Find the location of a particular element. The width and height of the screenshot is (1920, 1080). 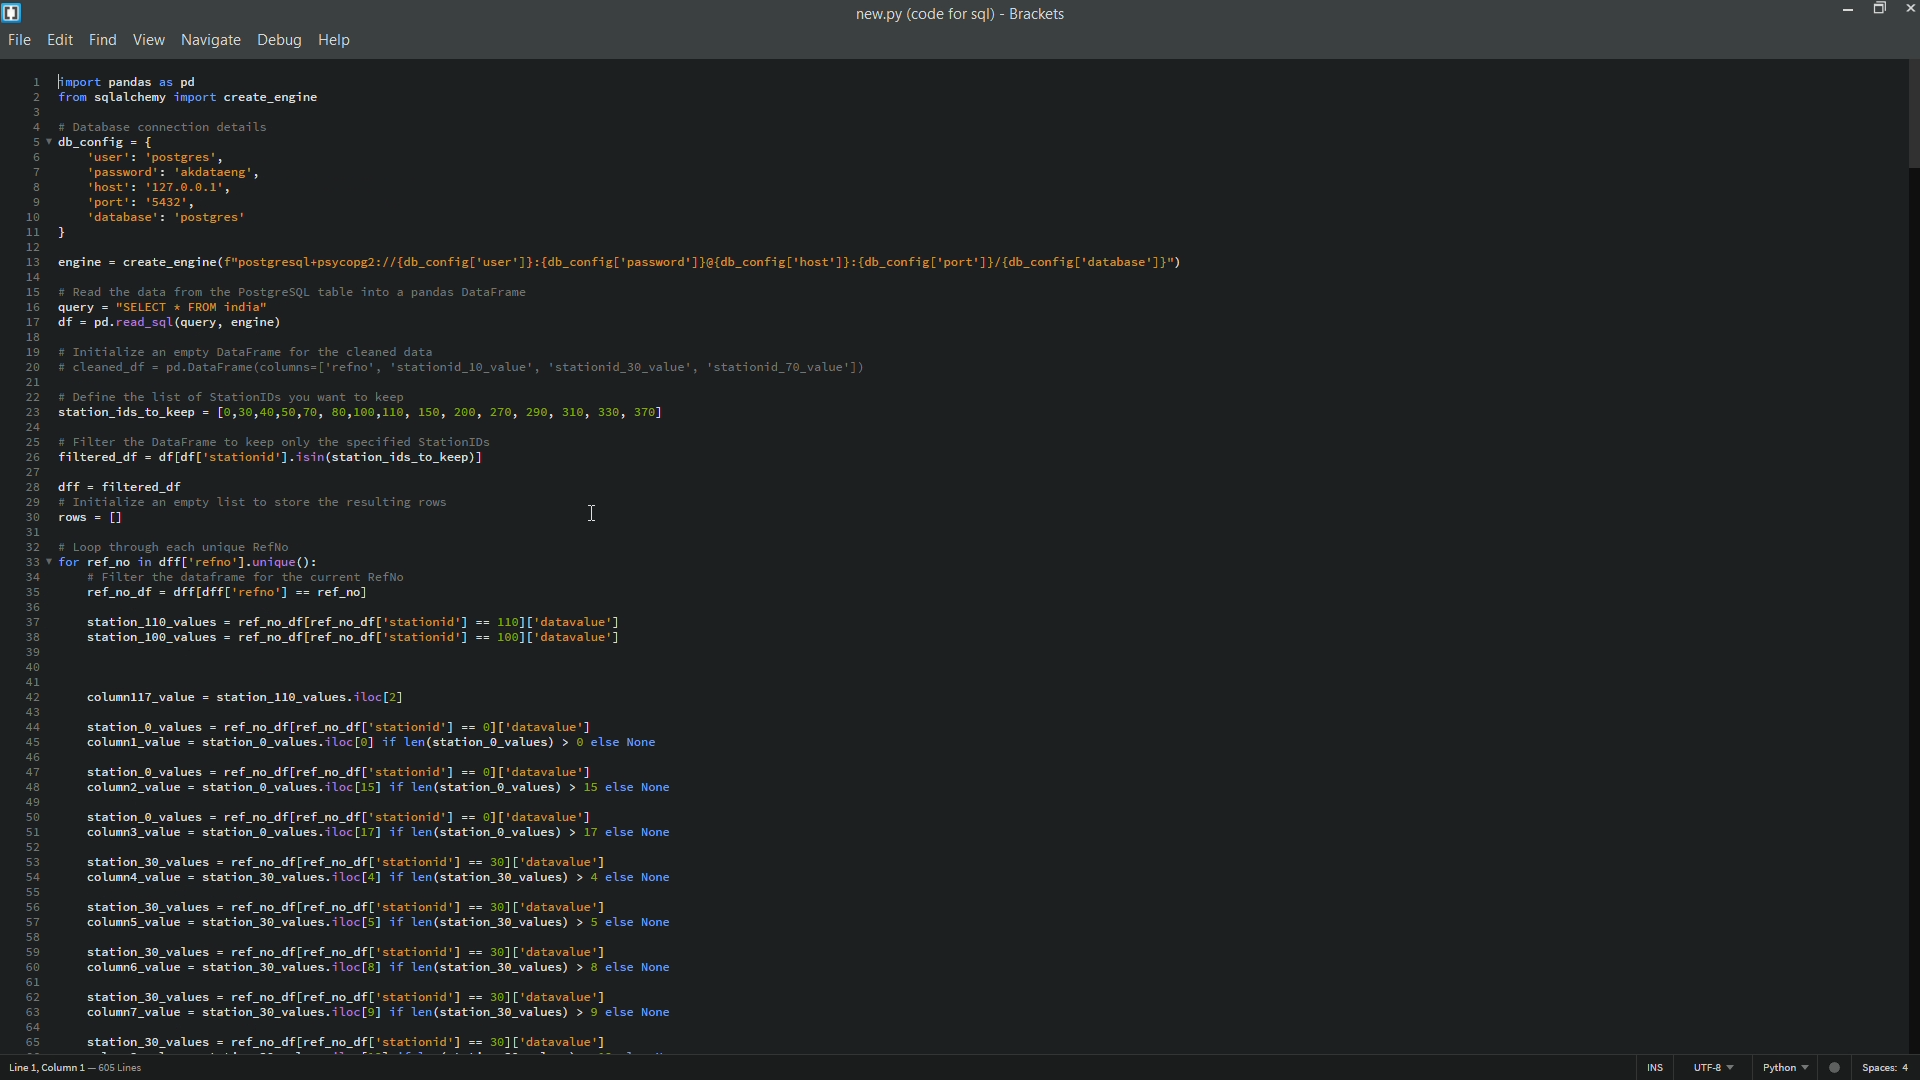

folder name is located at coordinates (955, 14).